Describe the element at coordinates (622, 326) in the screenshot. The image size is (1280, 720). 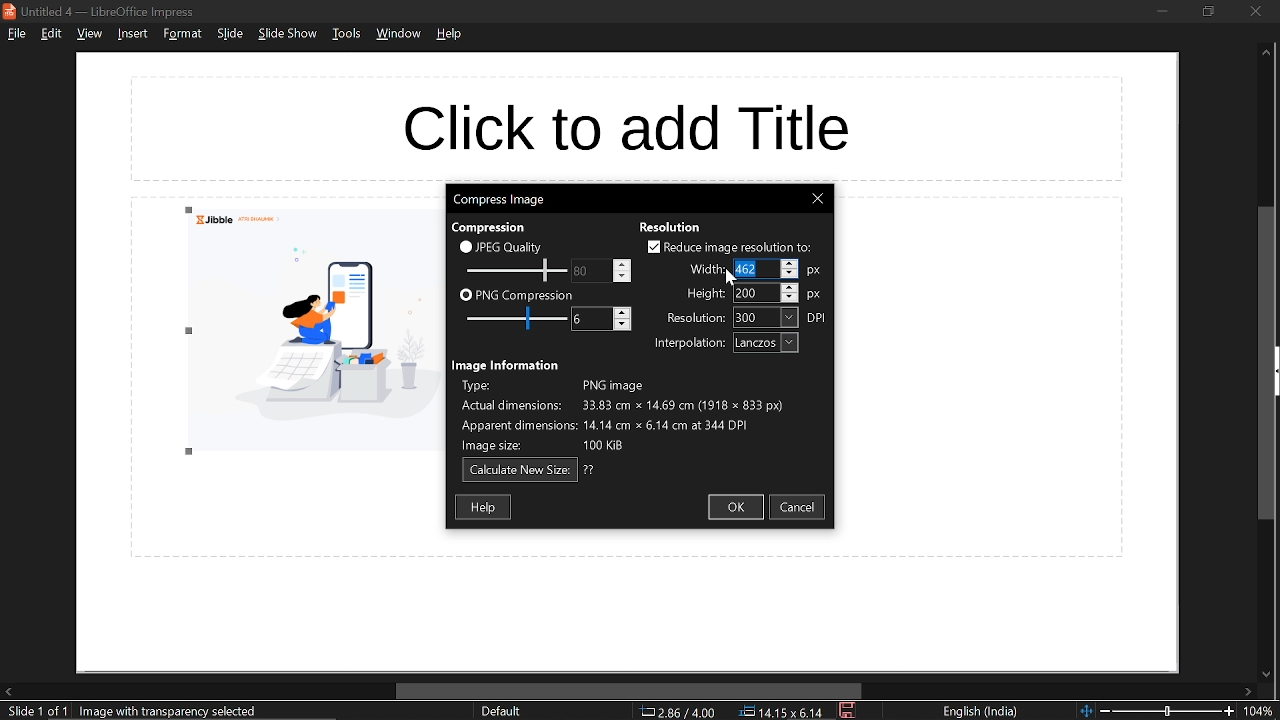
I see `decrease png compression` at that location.